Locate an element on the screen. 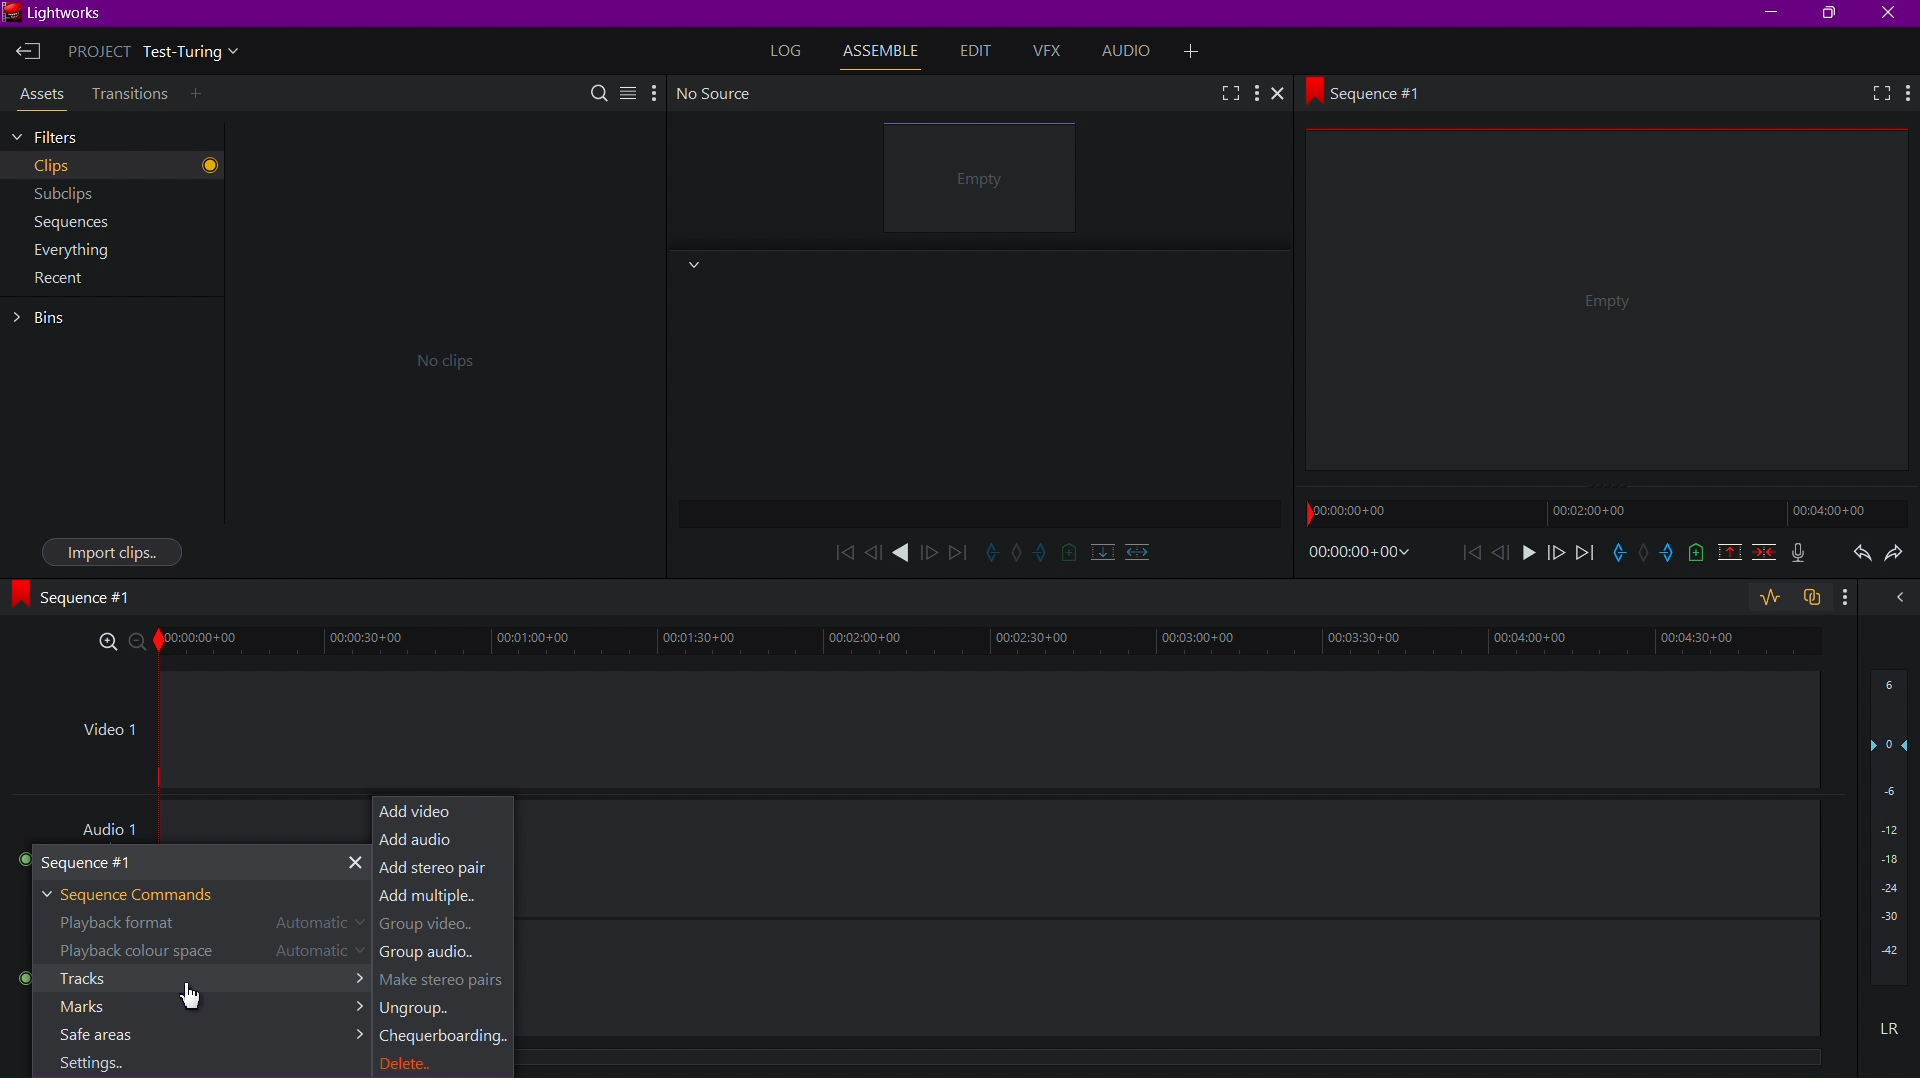  Subclips is located at coordinates (64, 192).